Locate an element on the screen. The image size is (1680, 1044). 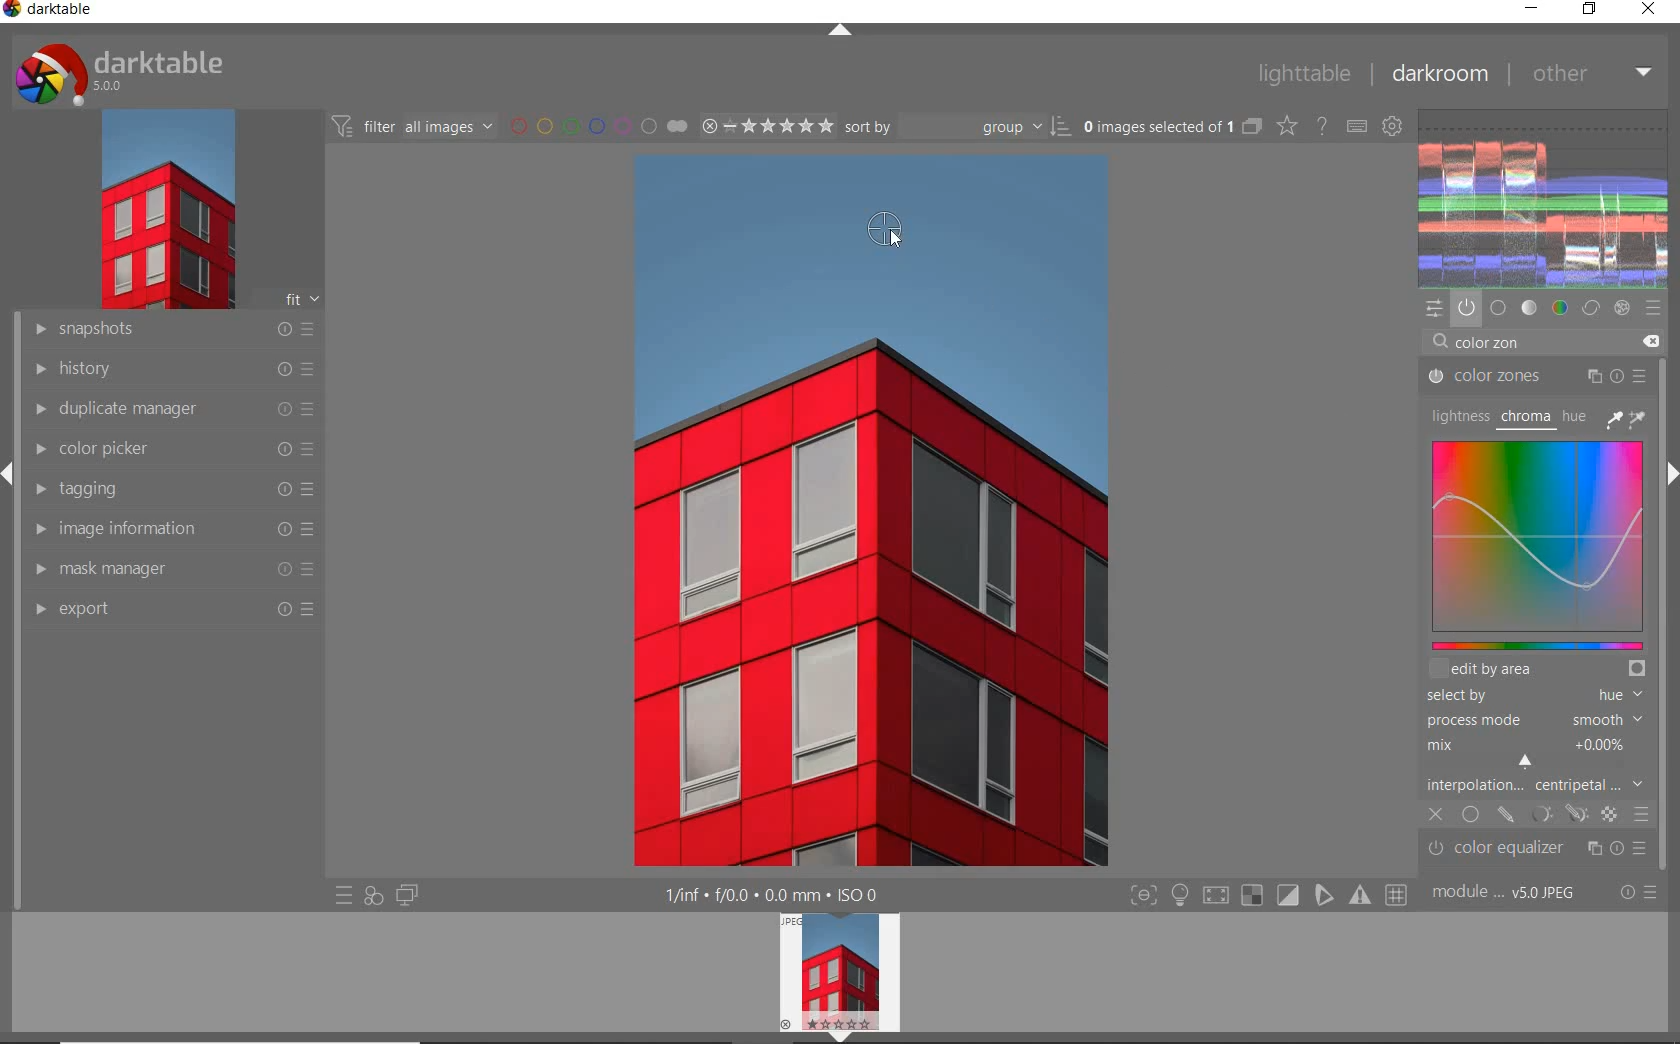
enable for online help is located at coordinates (1323, 125).